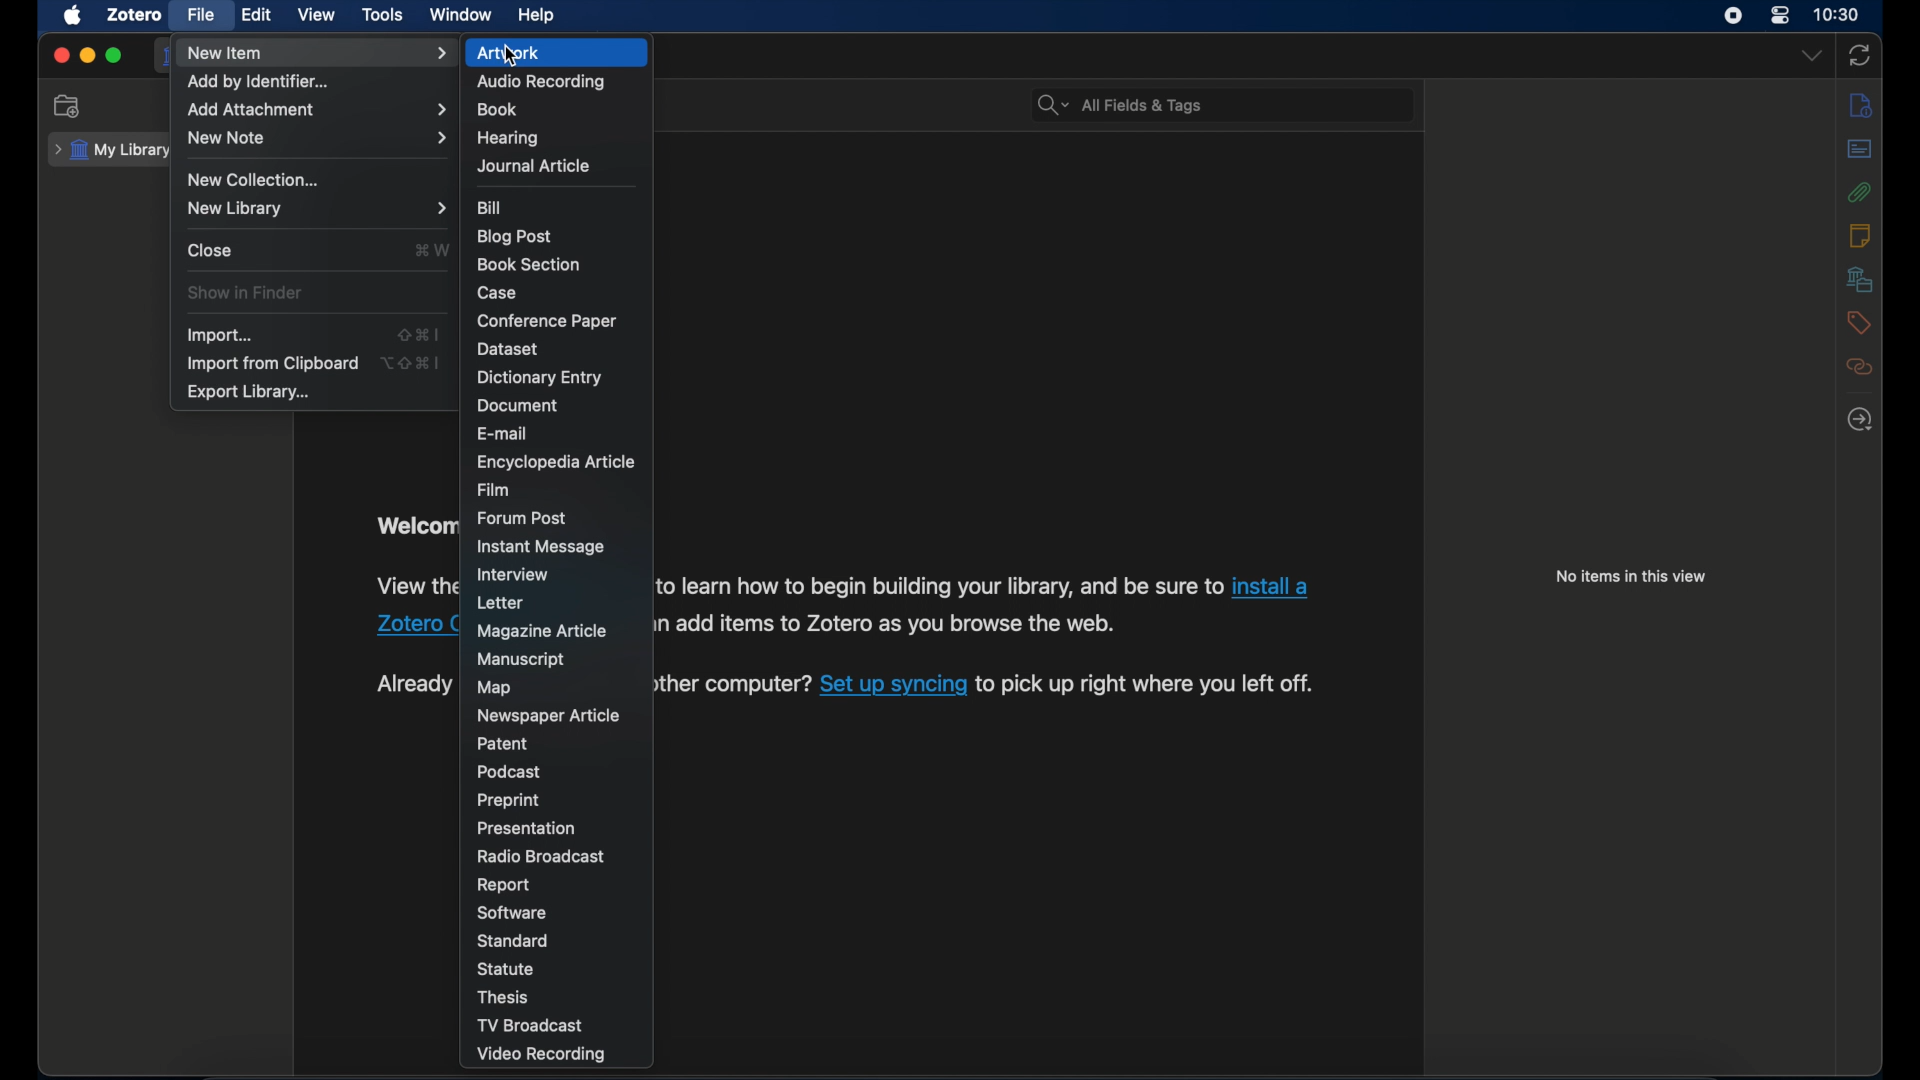 The image size is (1920, 1080). I want to click on patent, so click(503, 744).